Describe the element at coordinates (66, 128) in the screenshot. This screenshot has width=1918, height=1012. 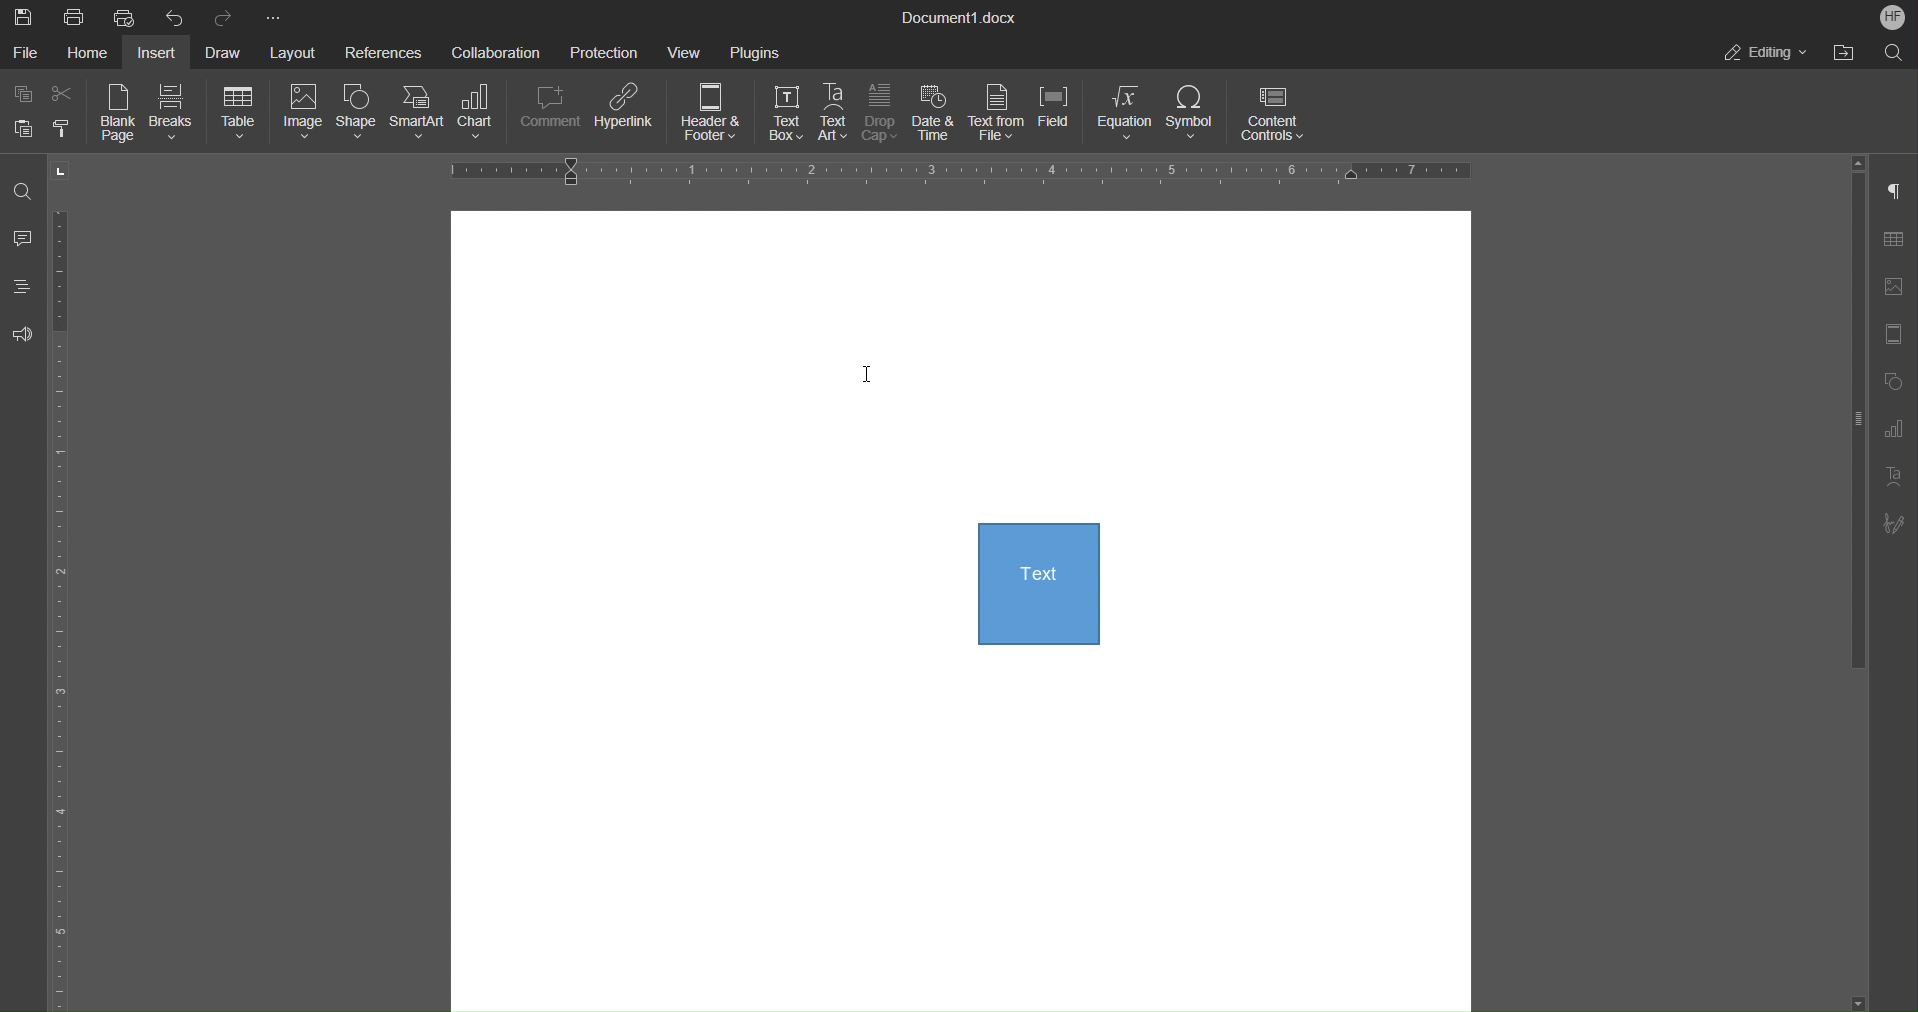
I see `Copy Style` at that location.